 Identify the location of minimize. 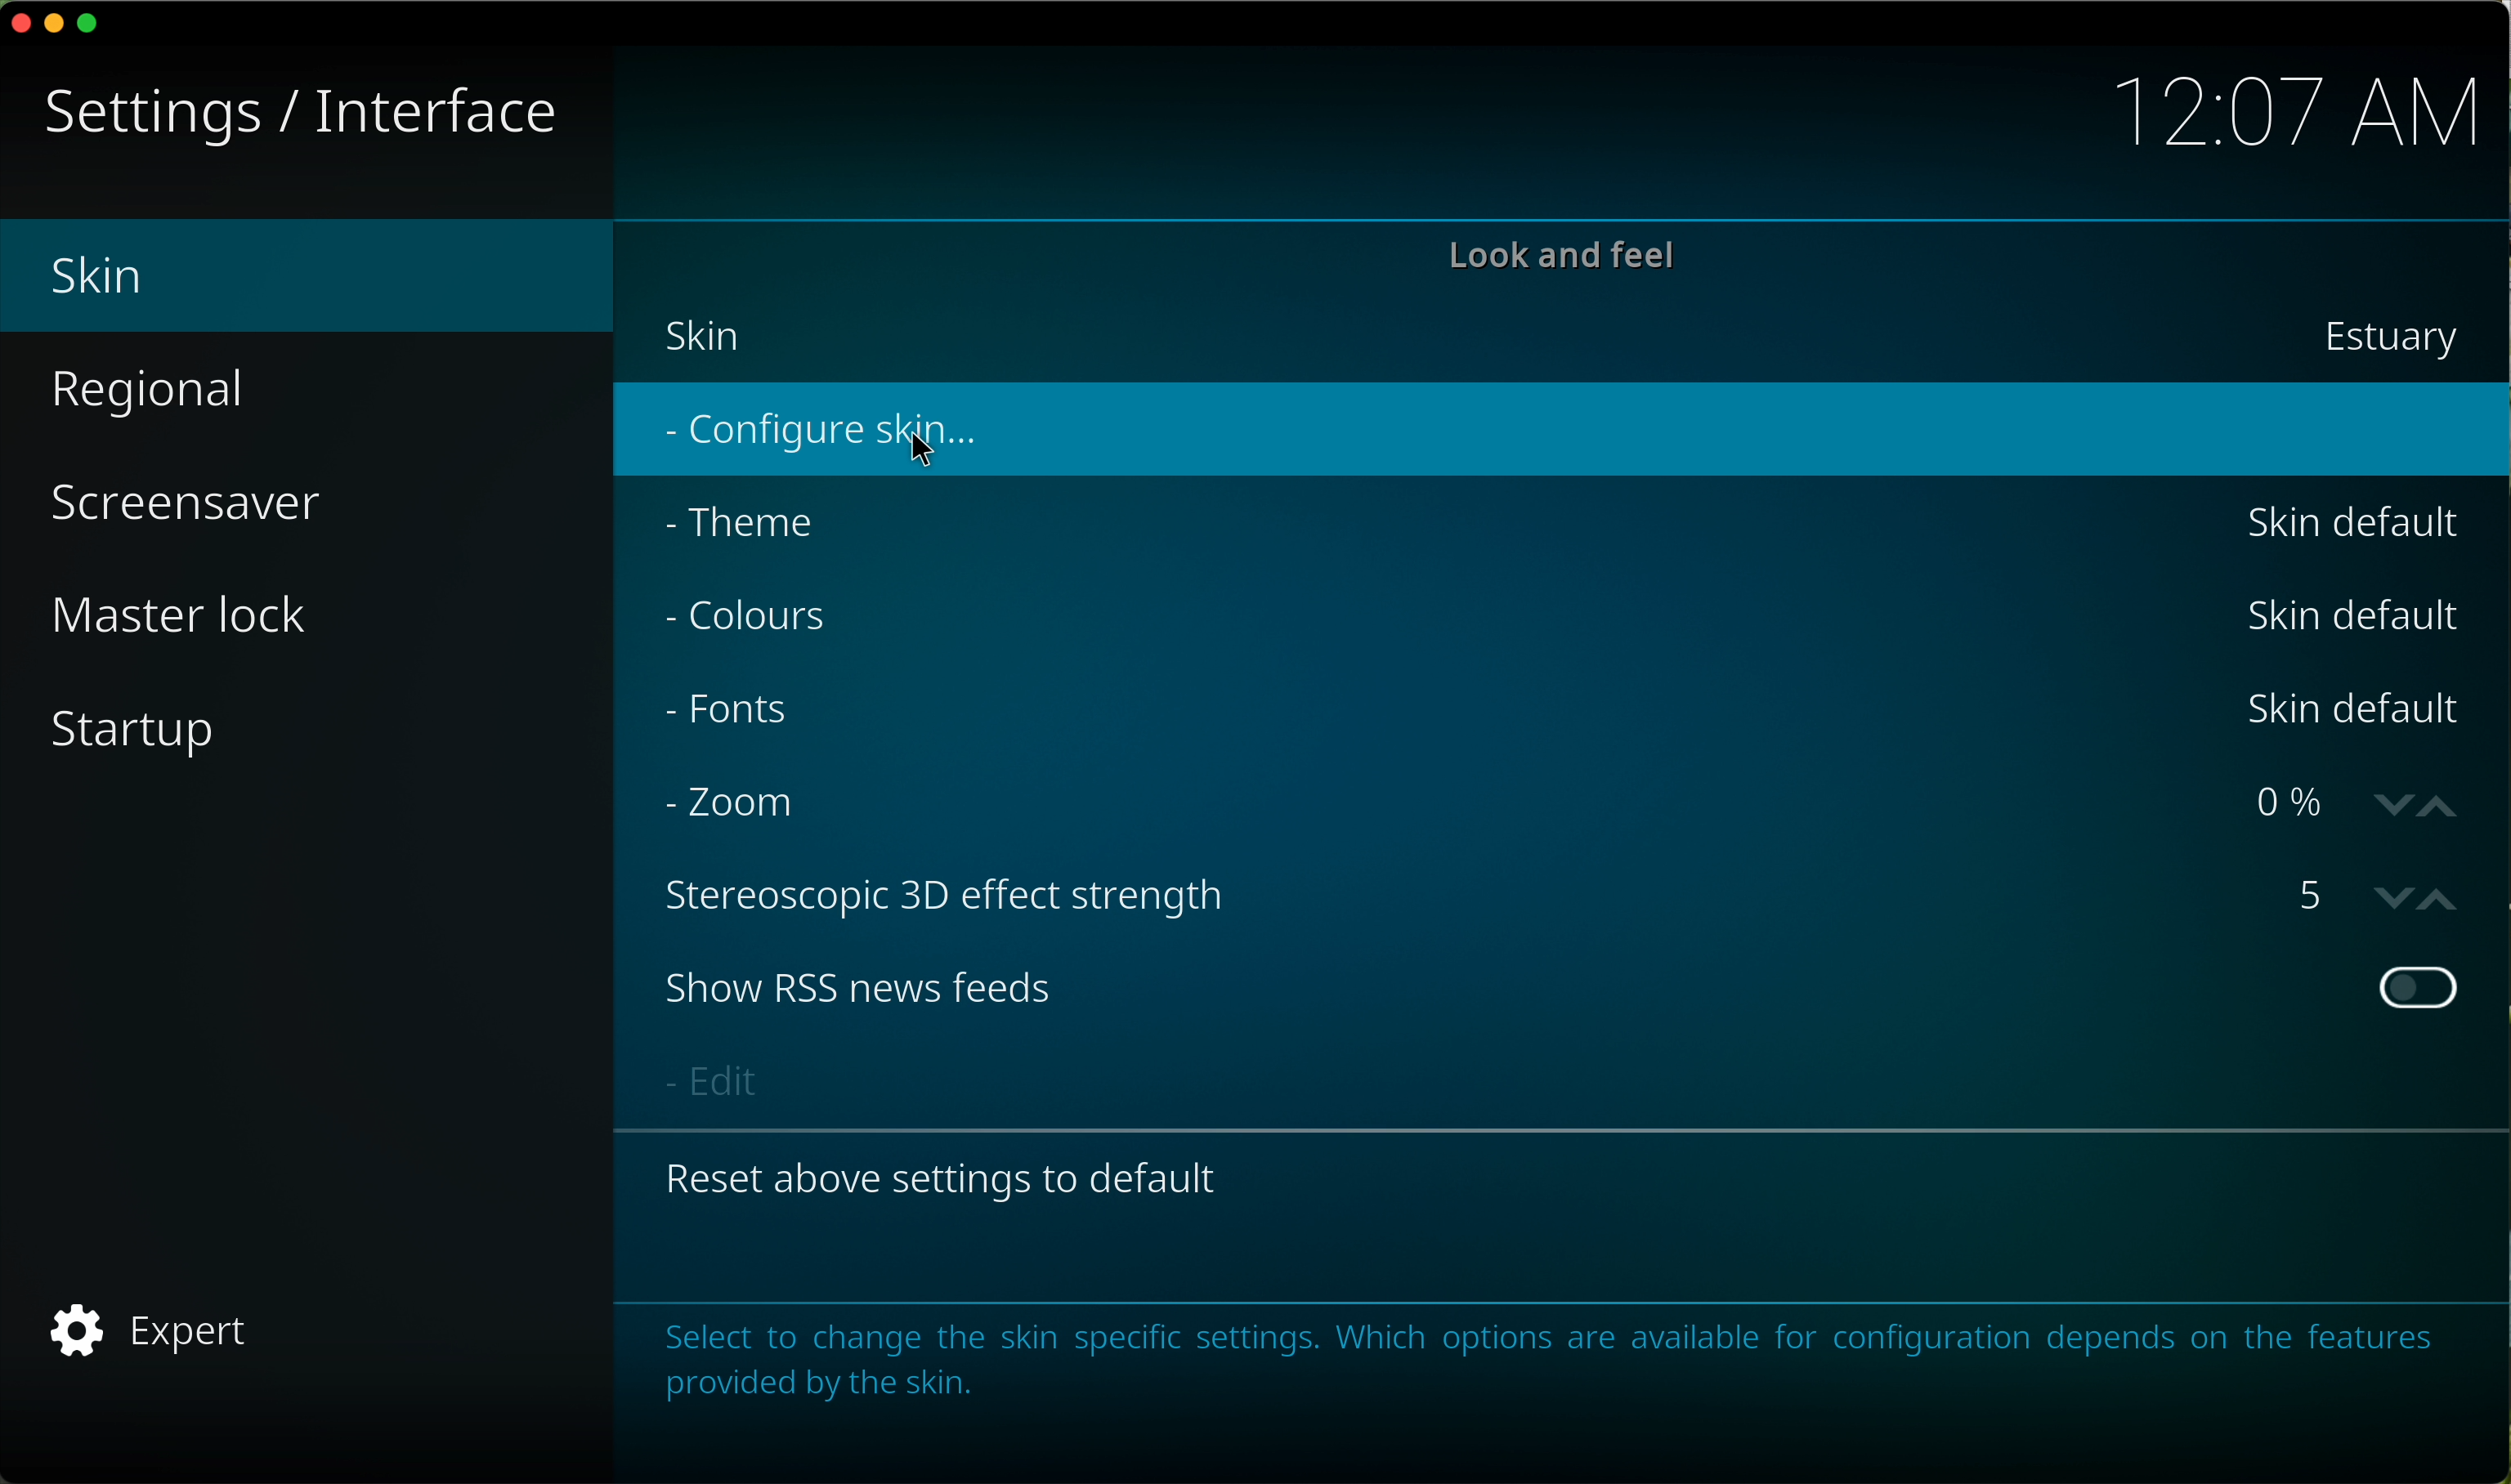
(55, 30).